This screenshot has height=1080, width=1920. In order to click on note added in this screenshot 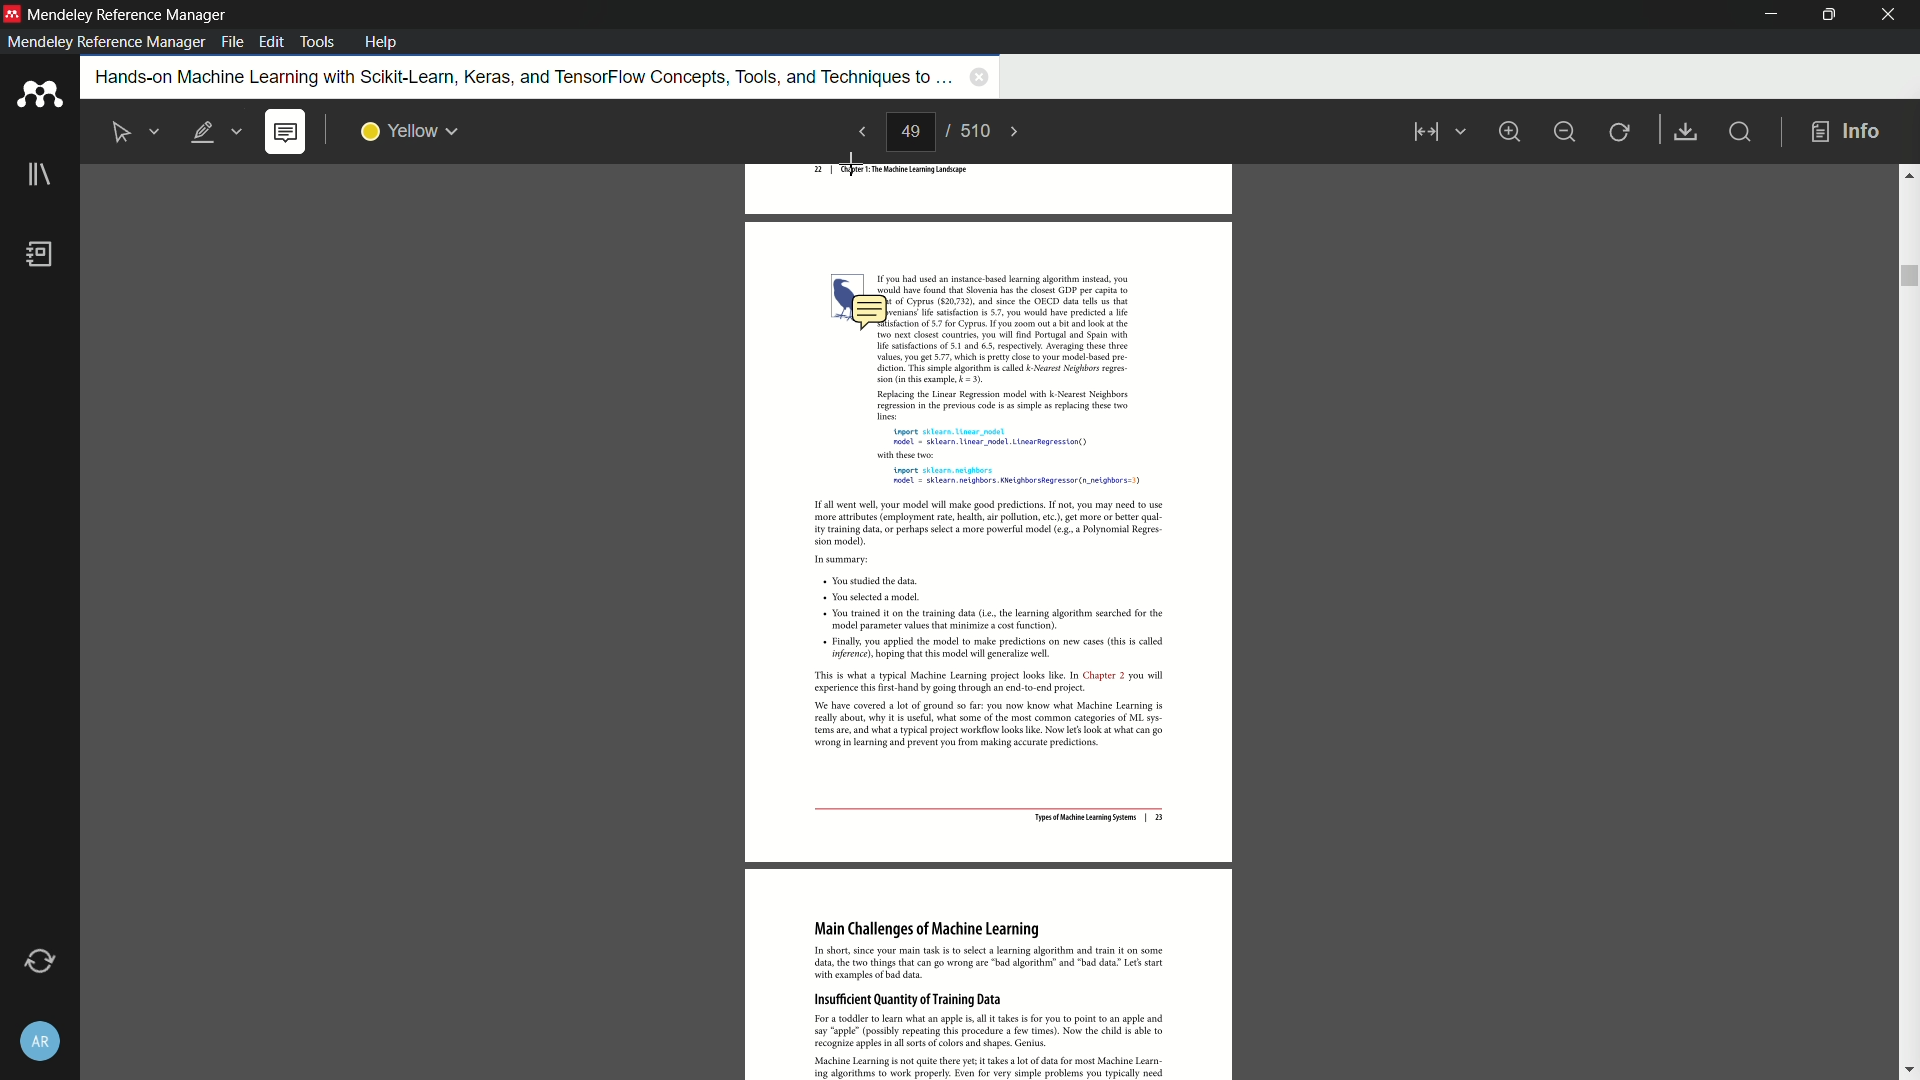, I will do `click(868, 312)`.